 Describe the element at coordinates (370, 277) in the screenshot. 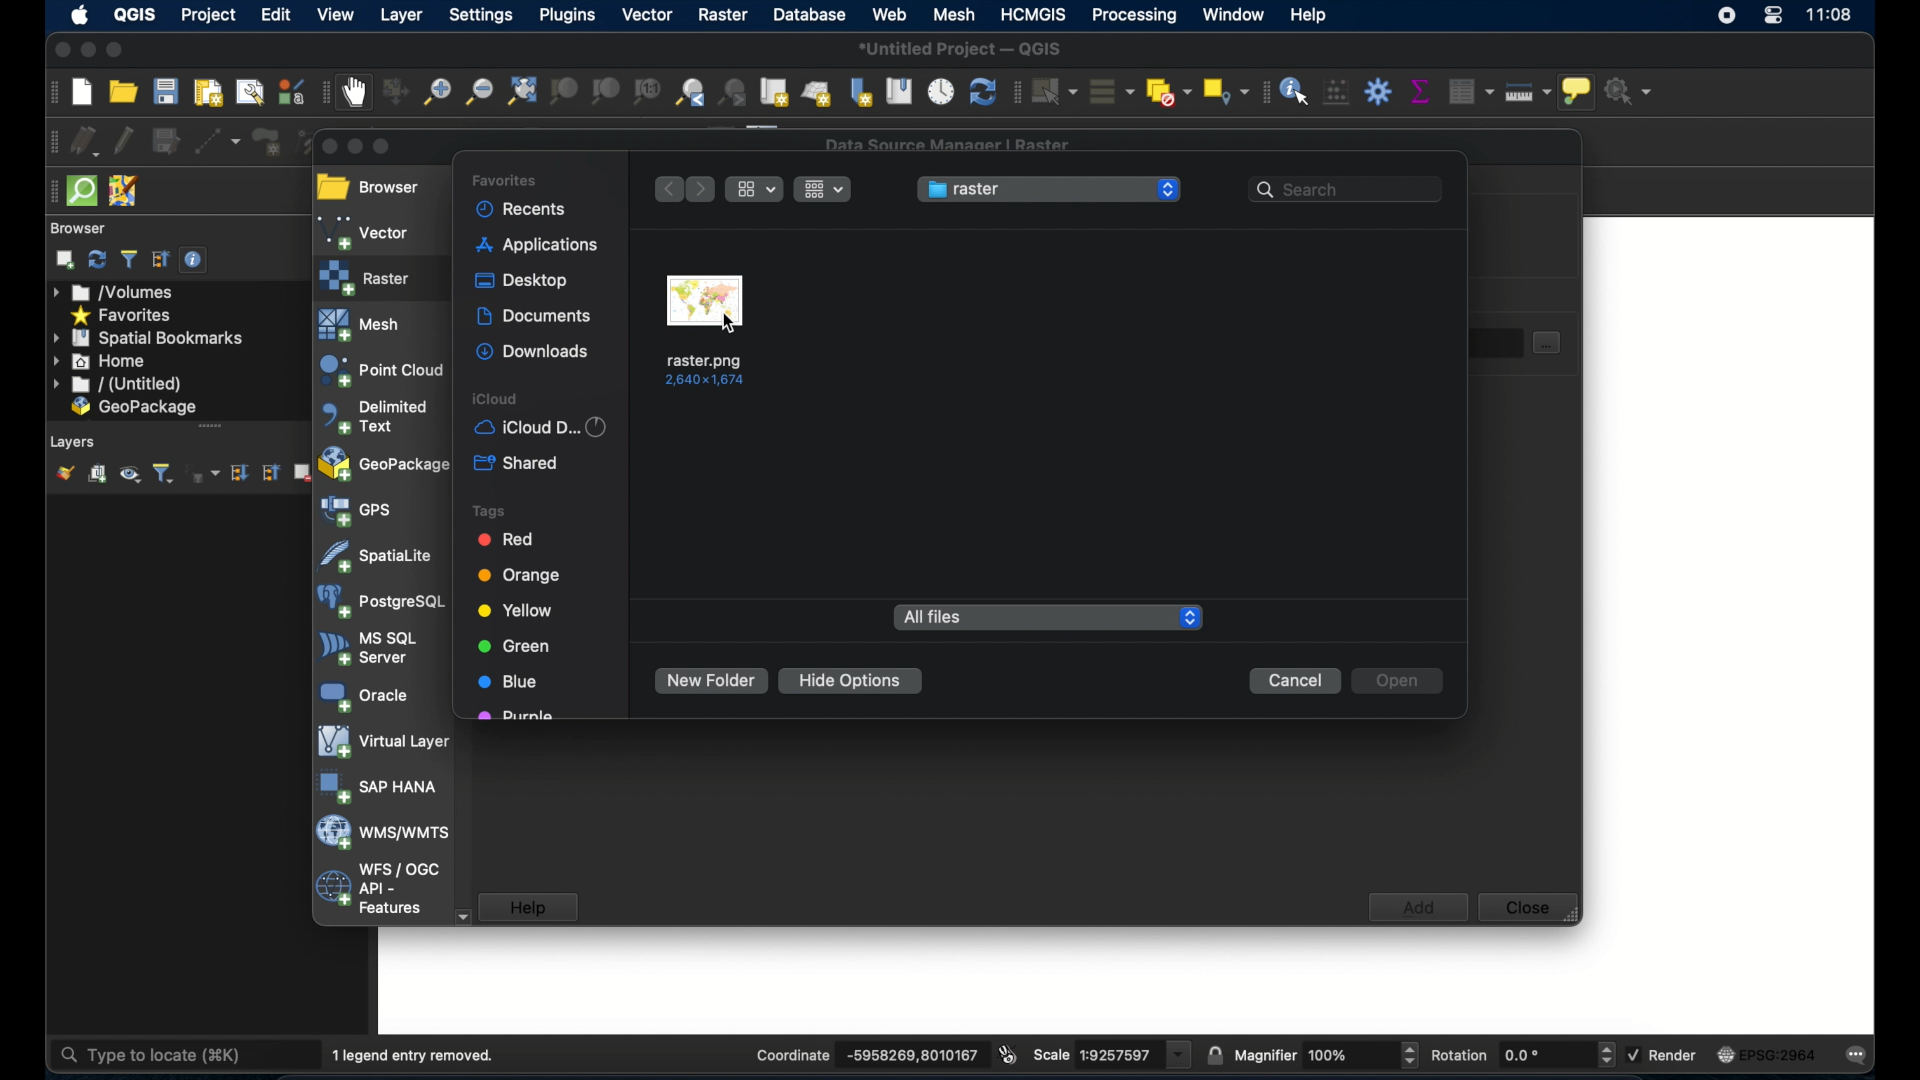

I see `raster` at that location.